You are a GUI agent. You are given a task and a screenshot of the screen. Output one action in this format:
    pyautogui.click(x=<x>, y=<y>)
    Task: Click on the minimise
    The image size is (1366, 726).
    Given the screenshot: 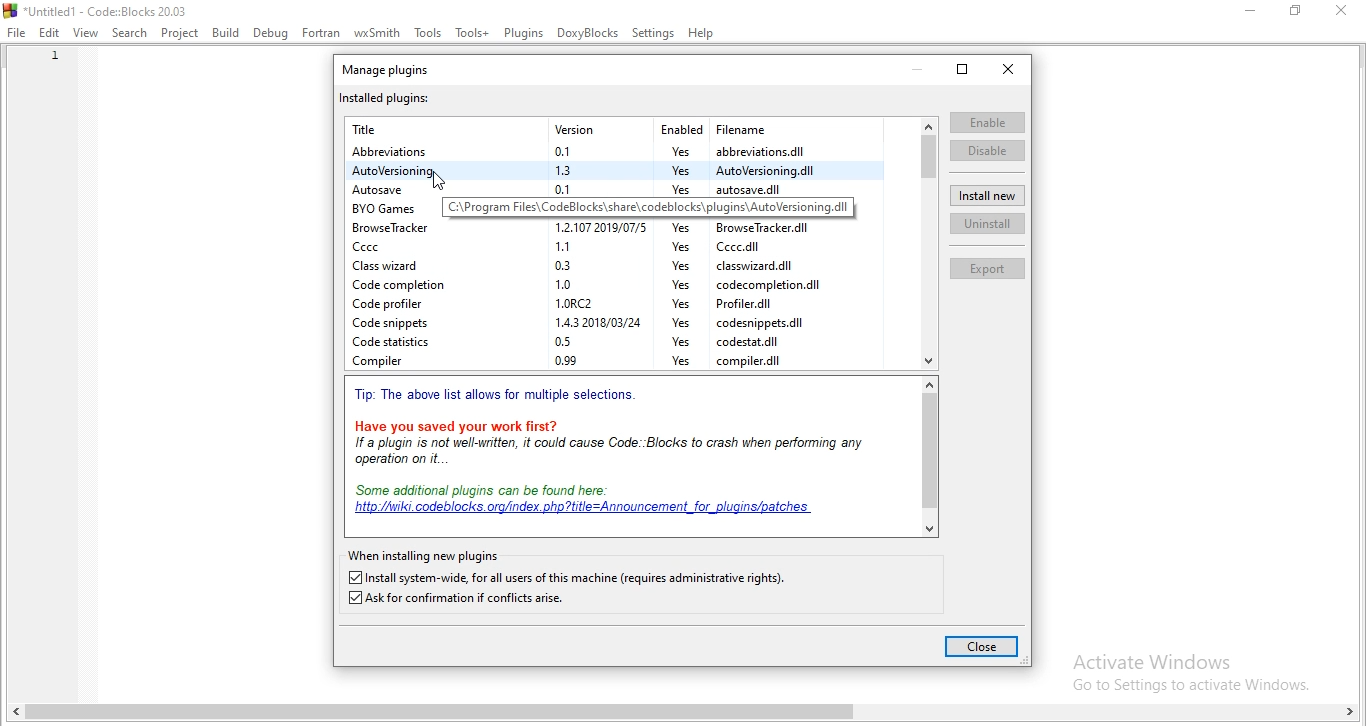 What is the action you would take?
    pyautogui.click(x=1245, y=9)
    